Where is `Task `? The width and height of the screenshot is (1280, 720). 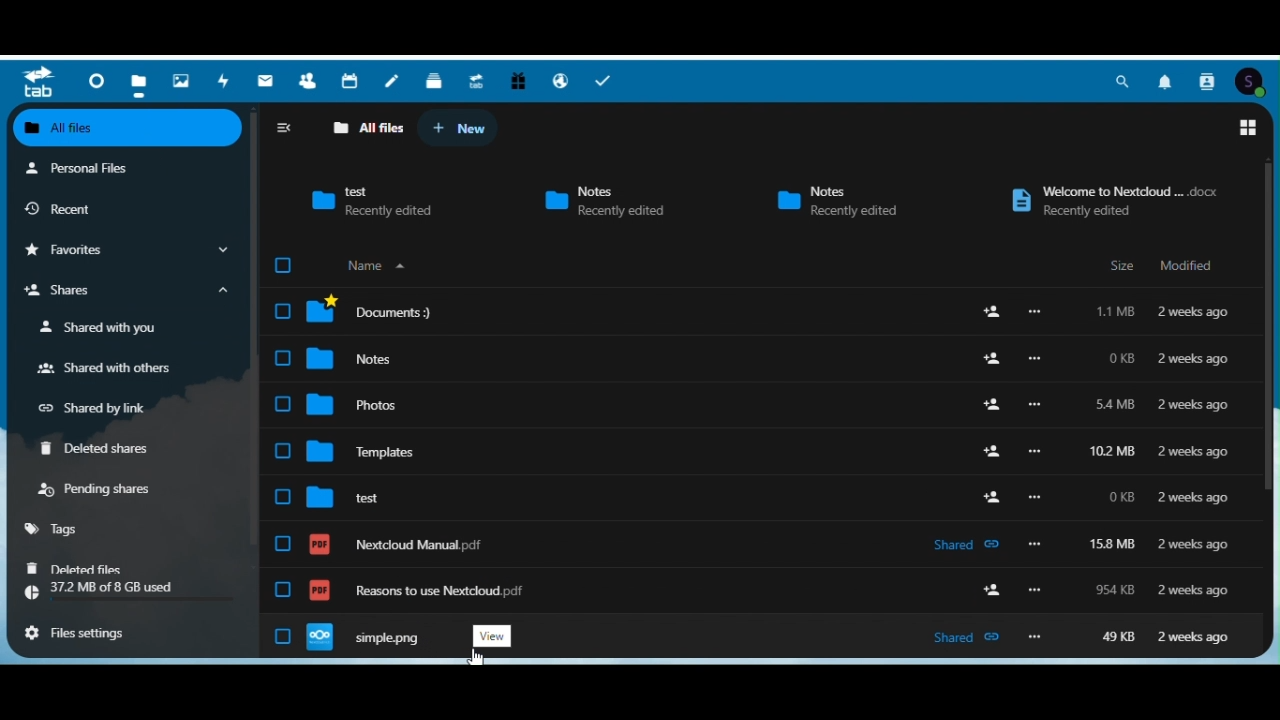 Task  is located at coordinates (608, 77).